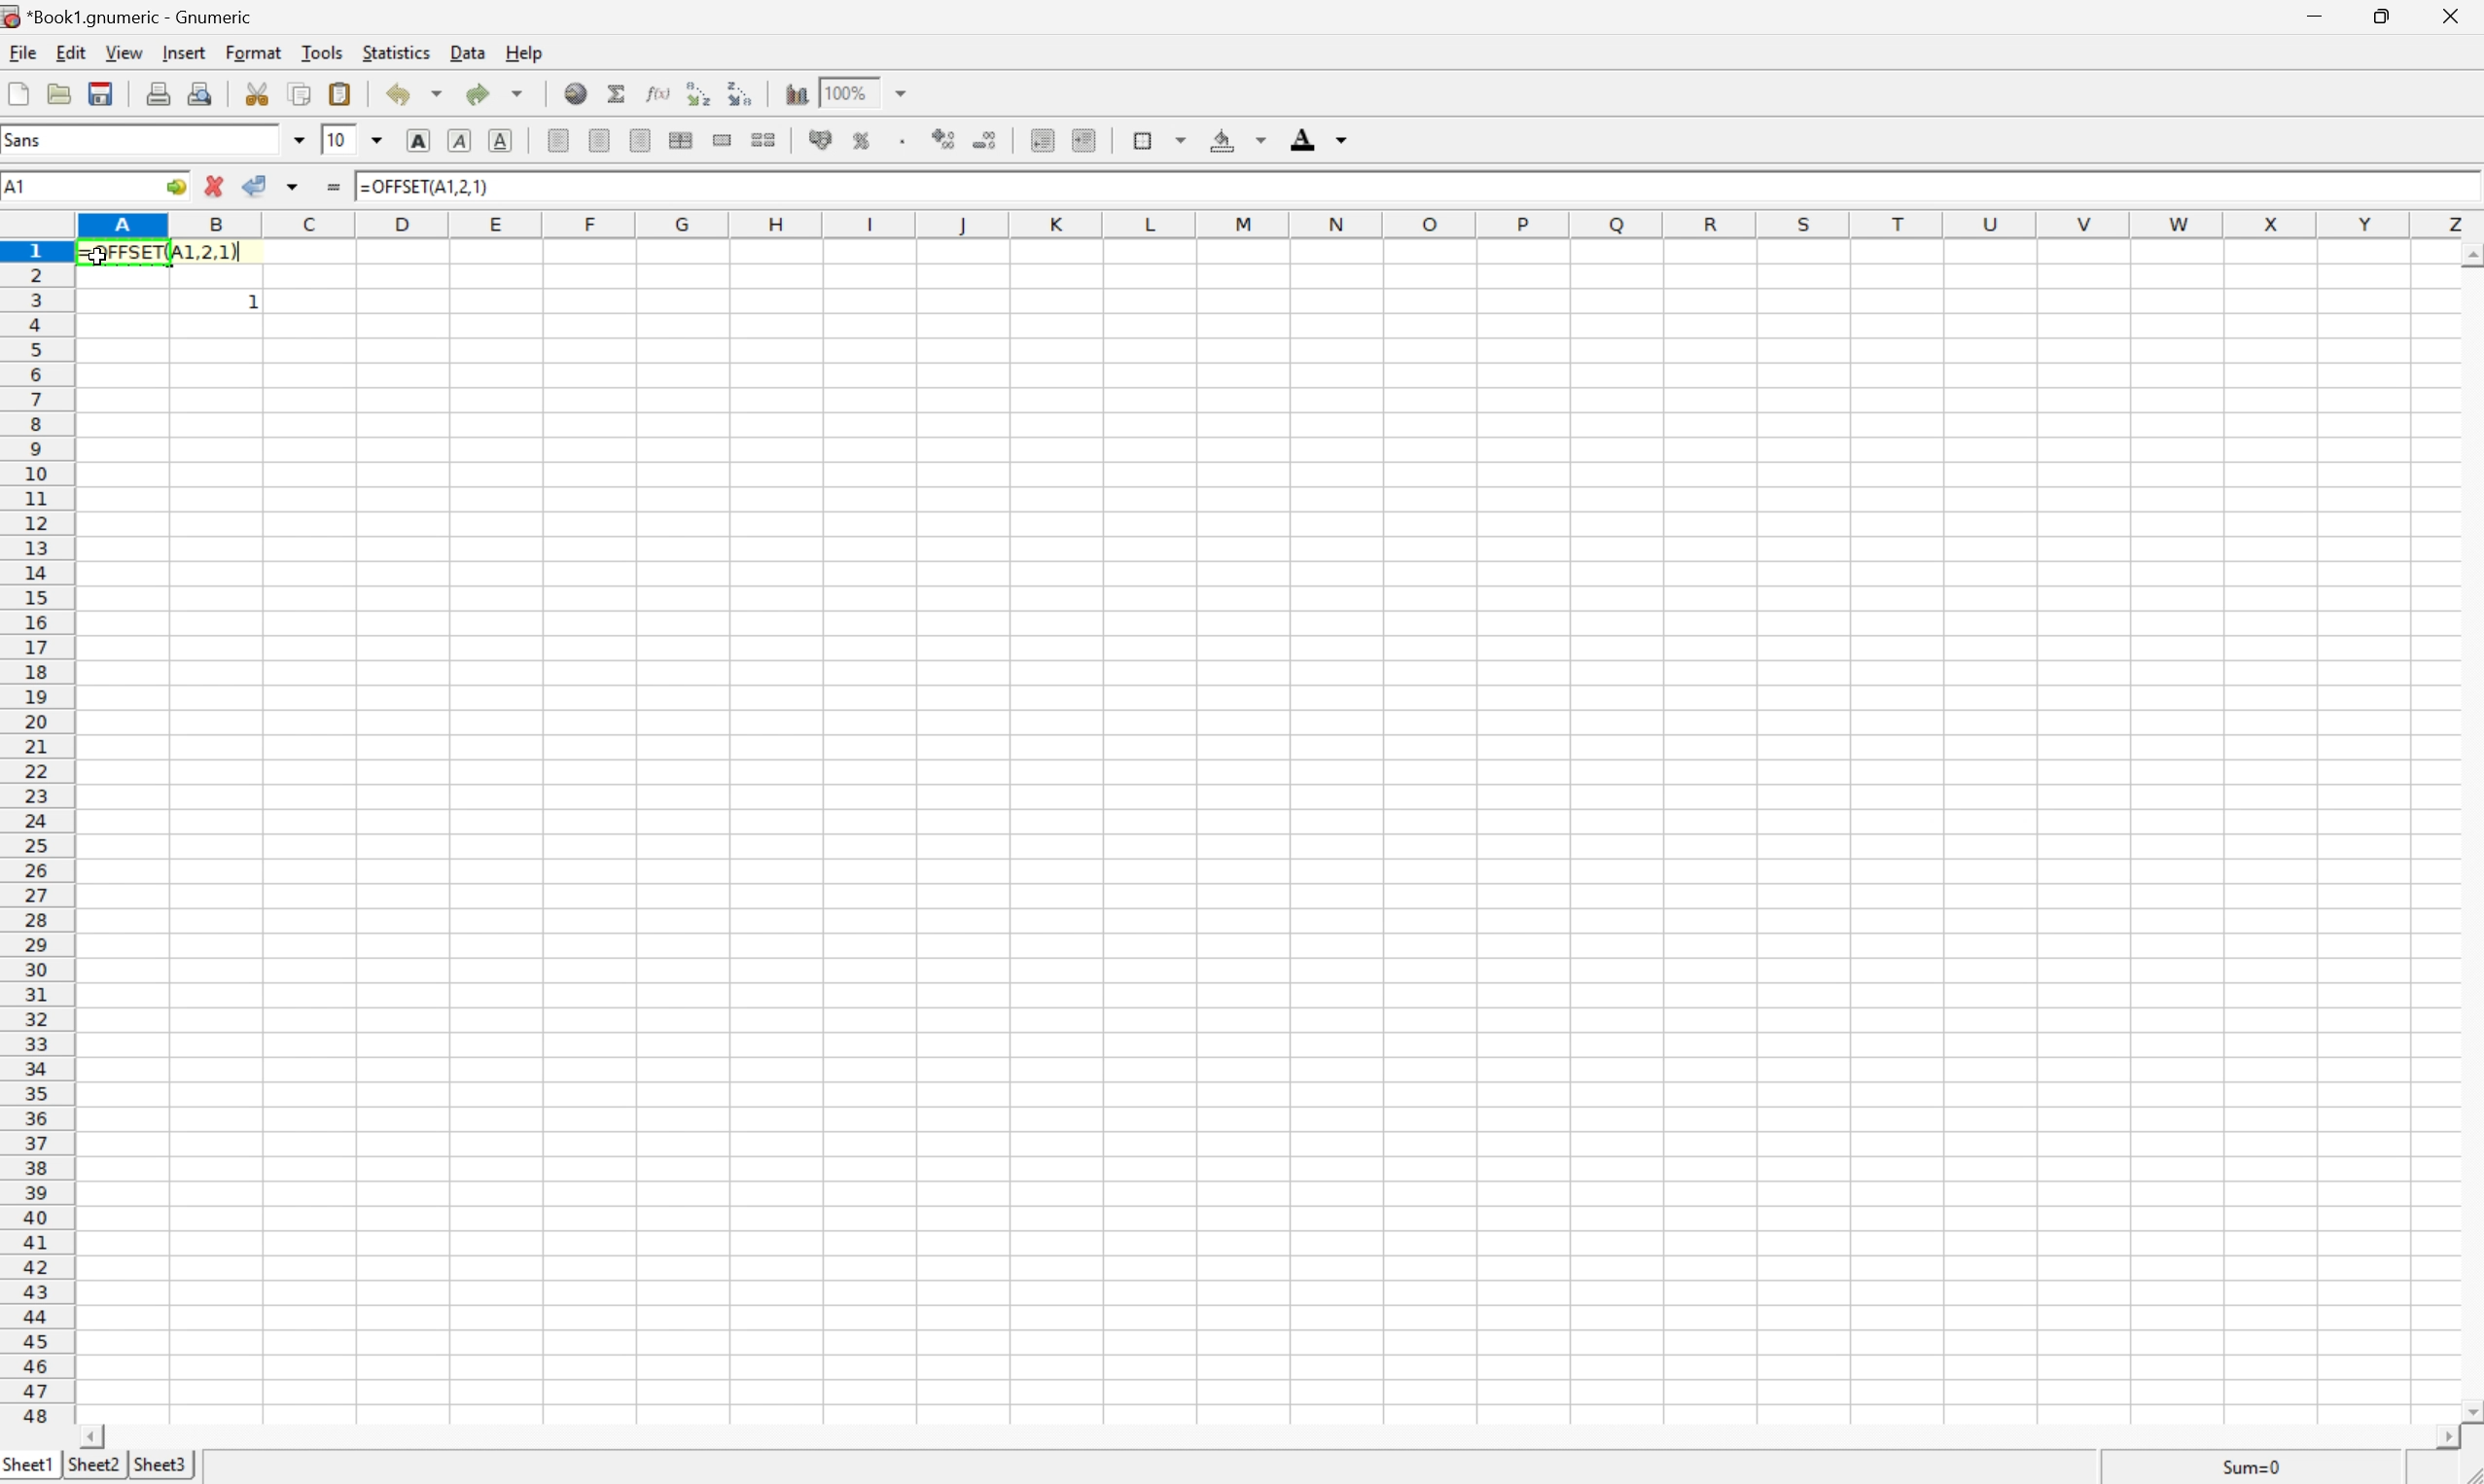 The width and height of the screenshot is (2484, 1484). What do you see at coordinates (159, 92) in the screenshot?
I see `print current file` at bounding box center [159, 92].